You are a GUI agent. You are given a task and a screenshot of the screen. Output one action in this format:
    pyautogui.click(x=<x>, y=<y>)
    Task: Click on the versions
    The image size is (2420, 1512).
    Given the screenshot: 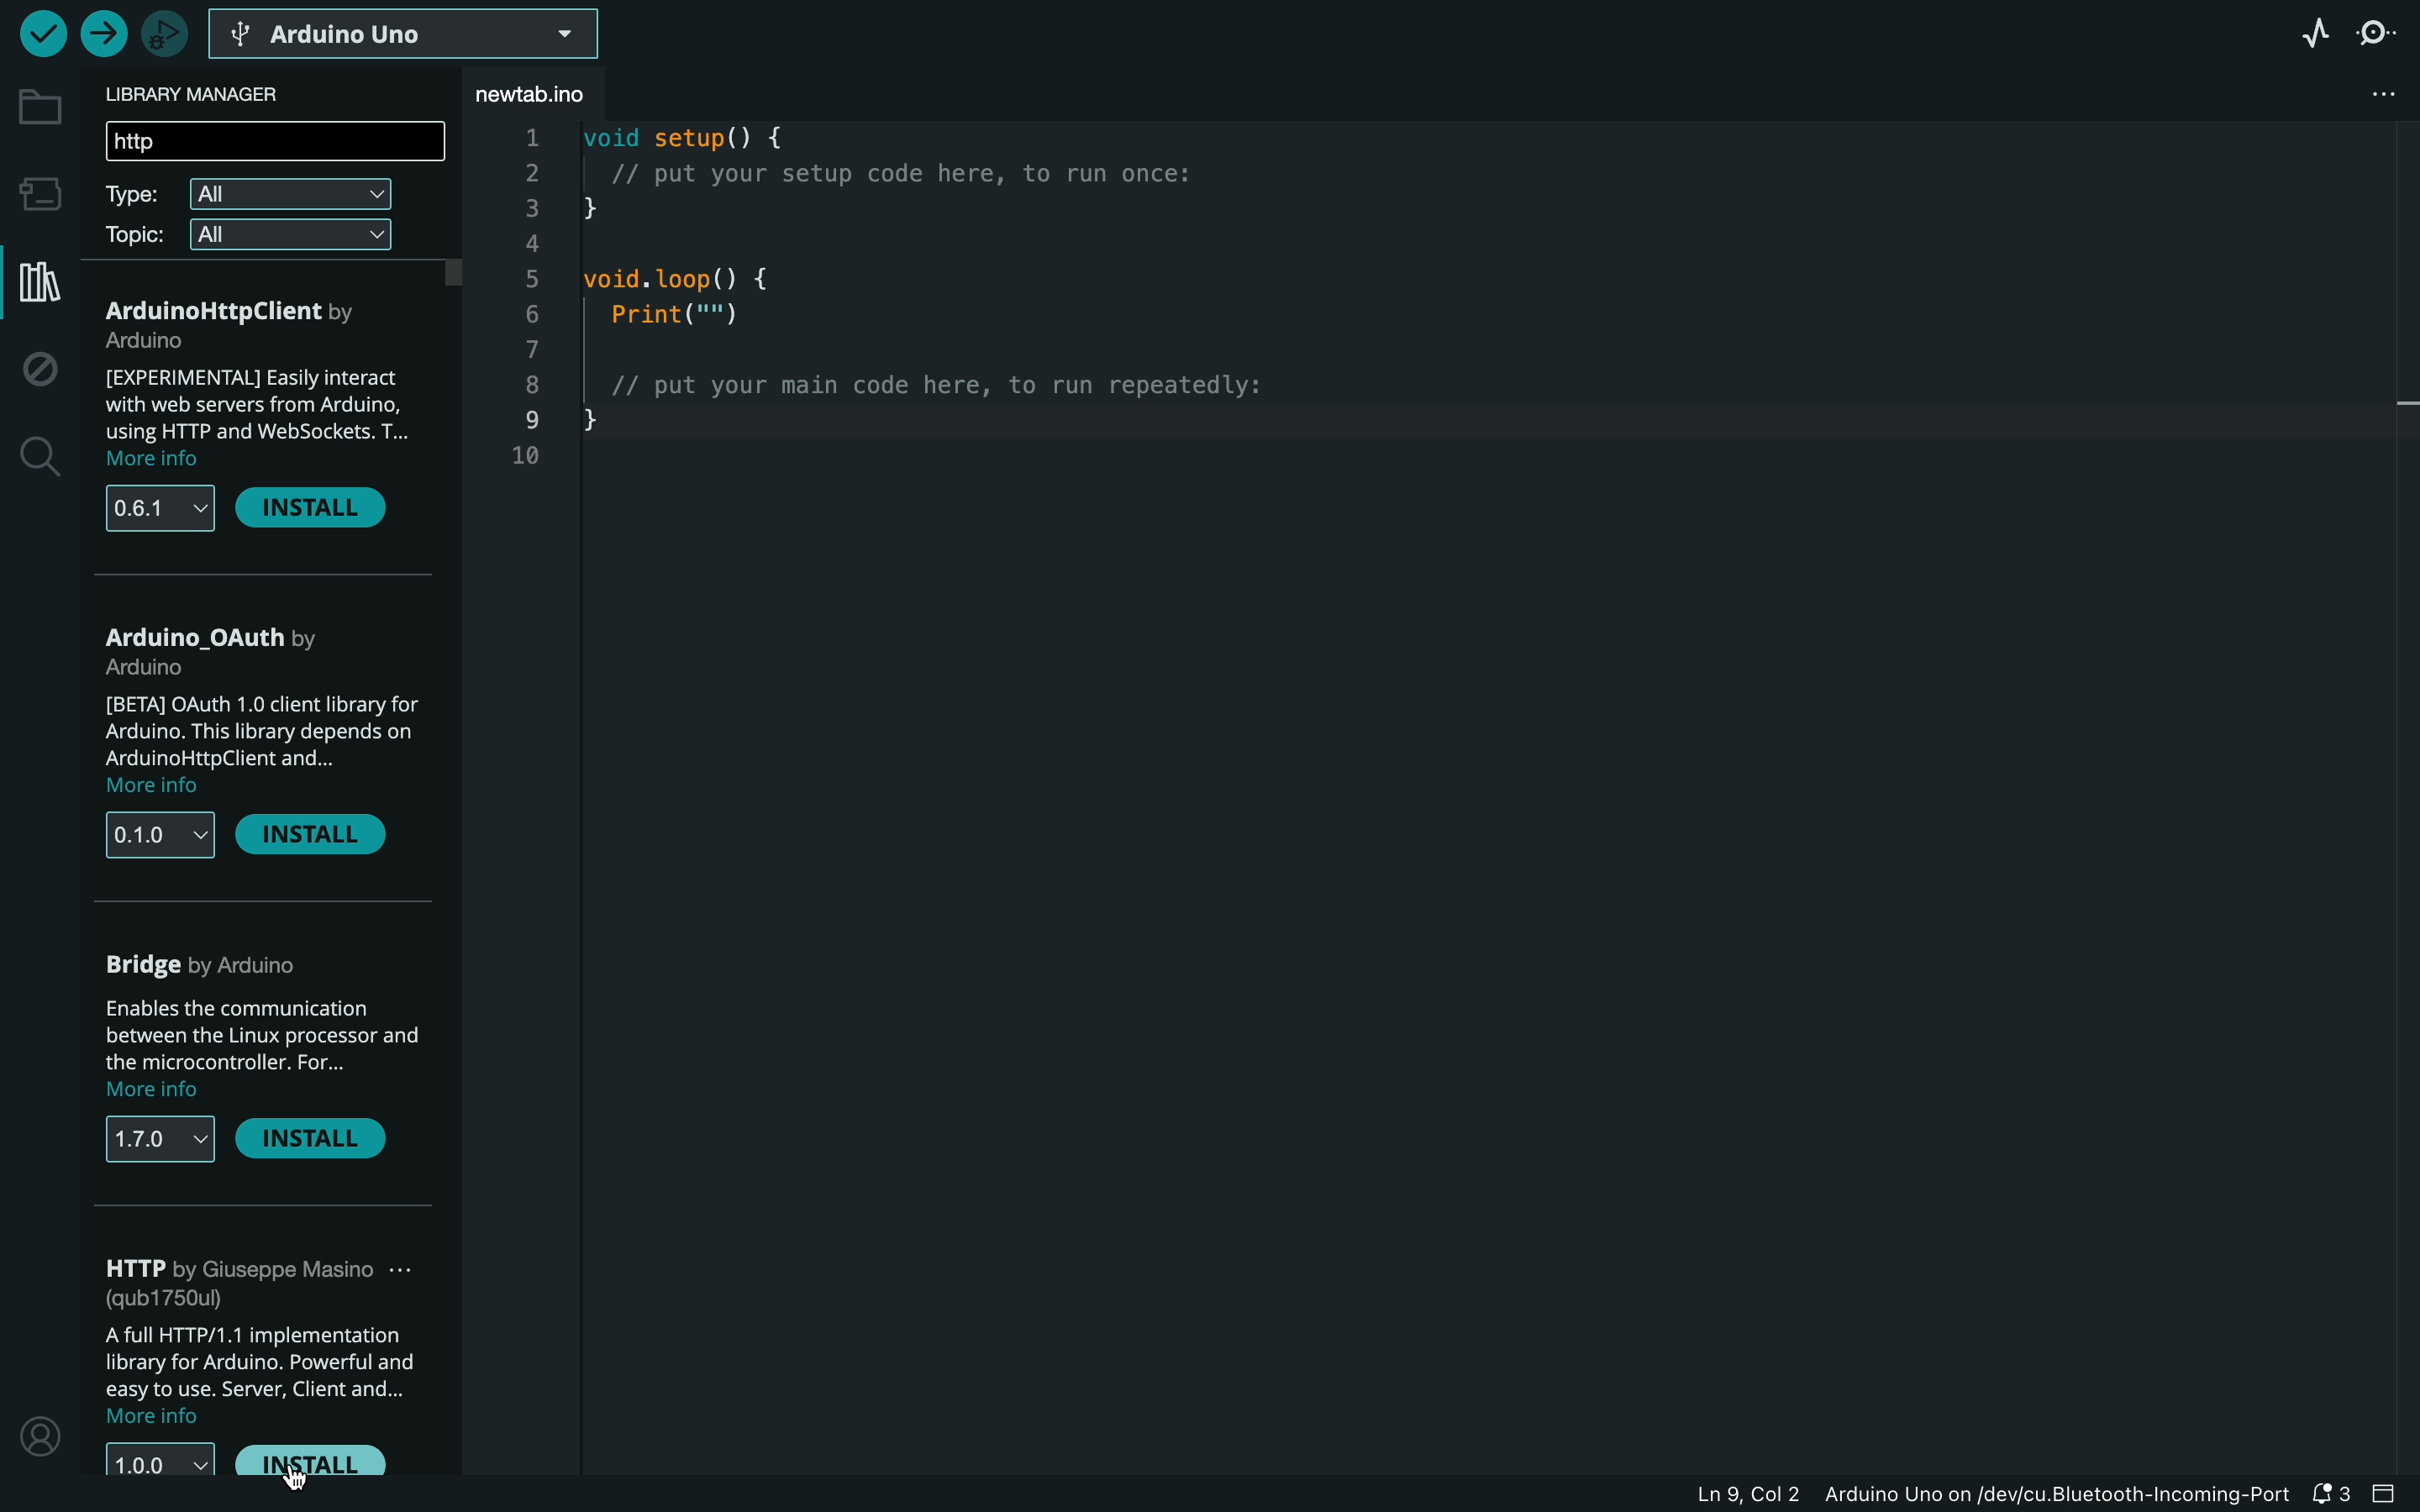 What is the action you would take?
    pyautogui.click(x=155, y=829)
    